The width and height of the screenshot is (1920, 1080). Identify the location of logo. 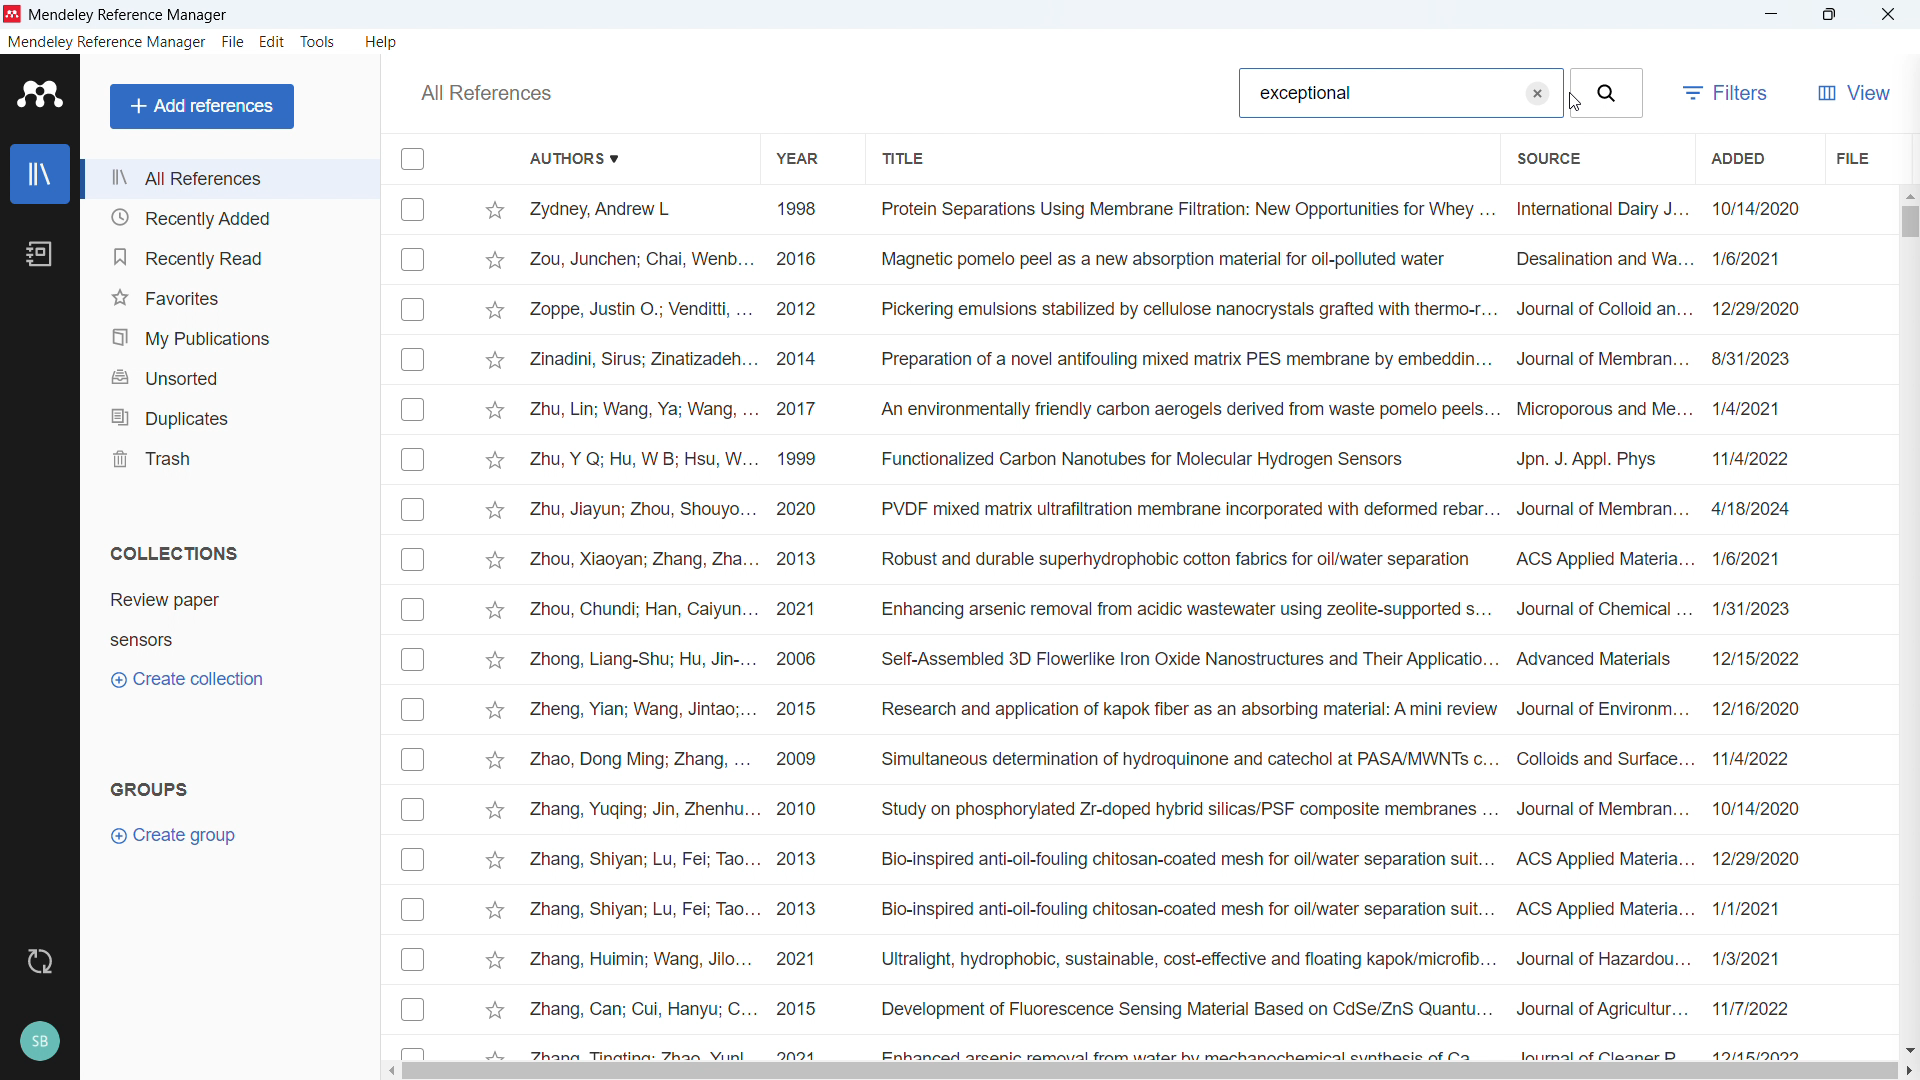
(40, 93).